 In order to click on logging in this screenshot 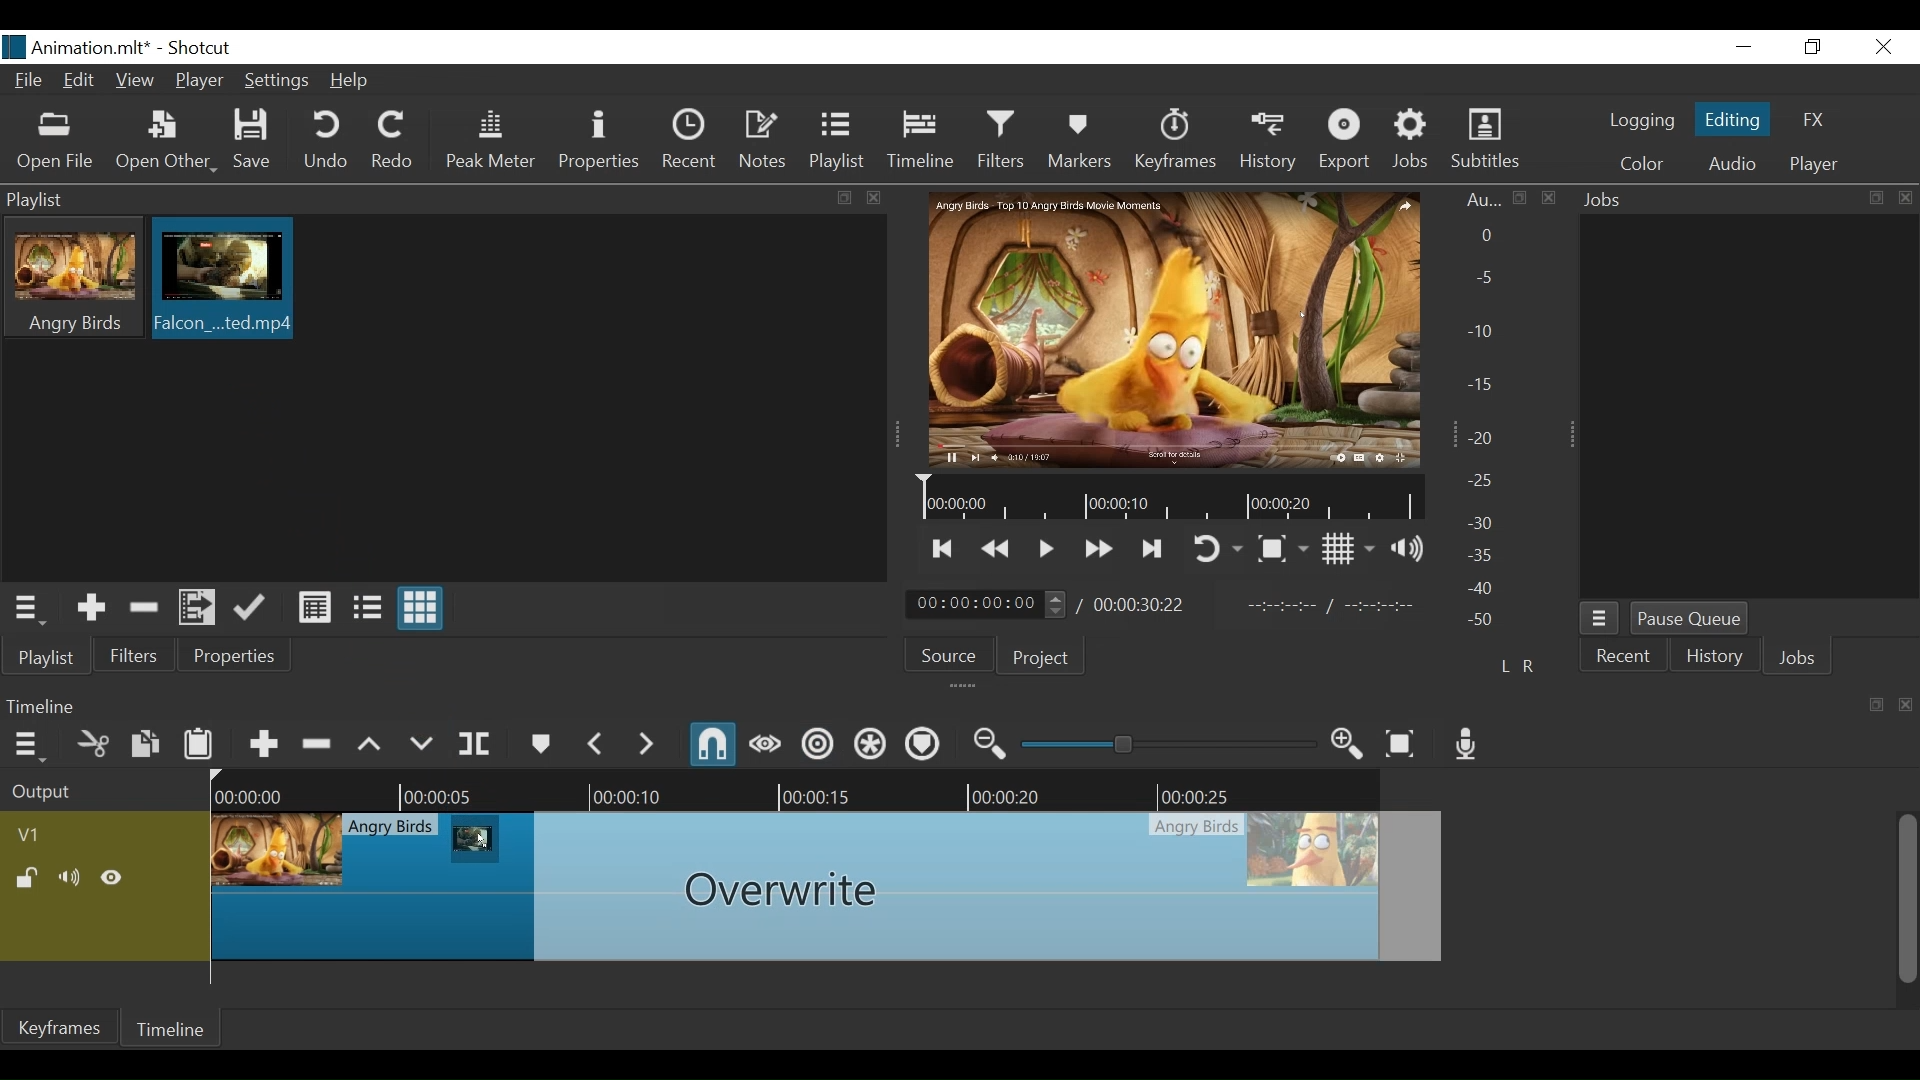, I will do `click(1641, 122)`.